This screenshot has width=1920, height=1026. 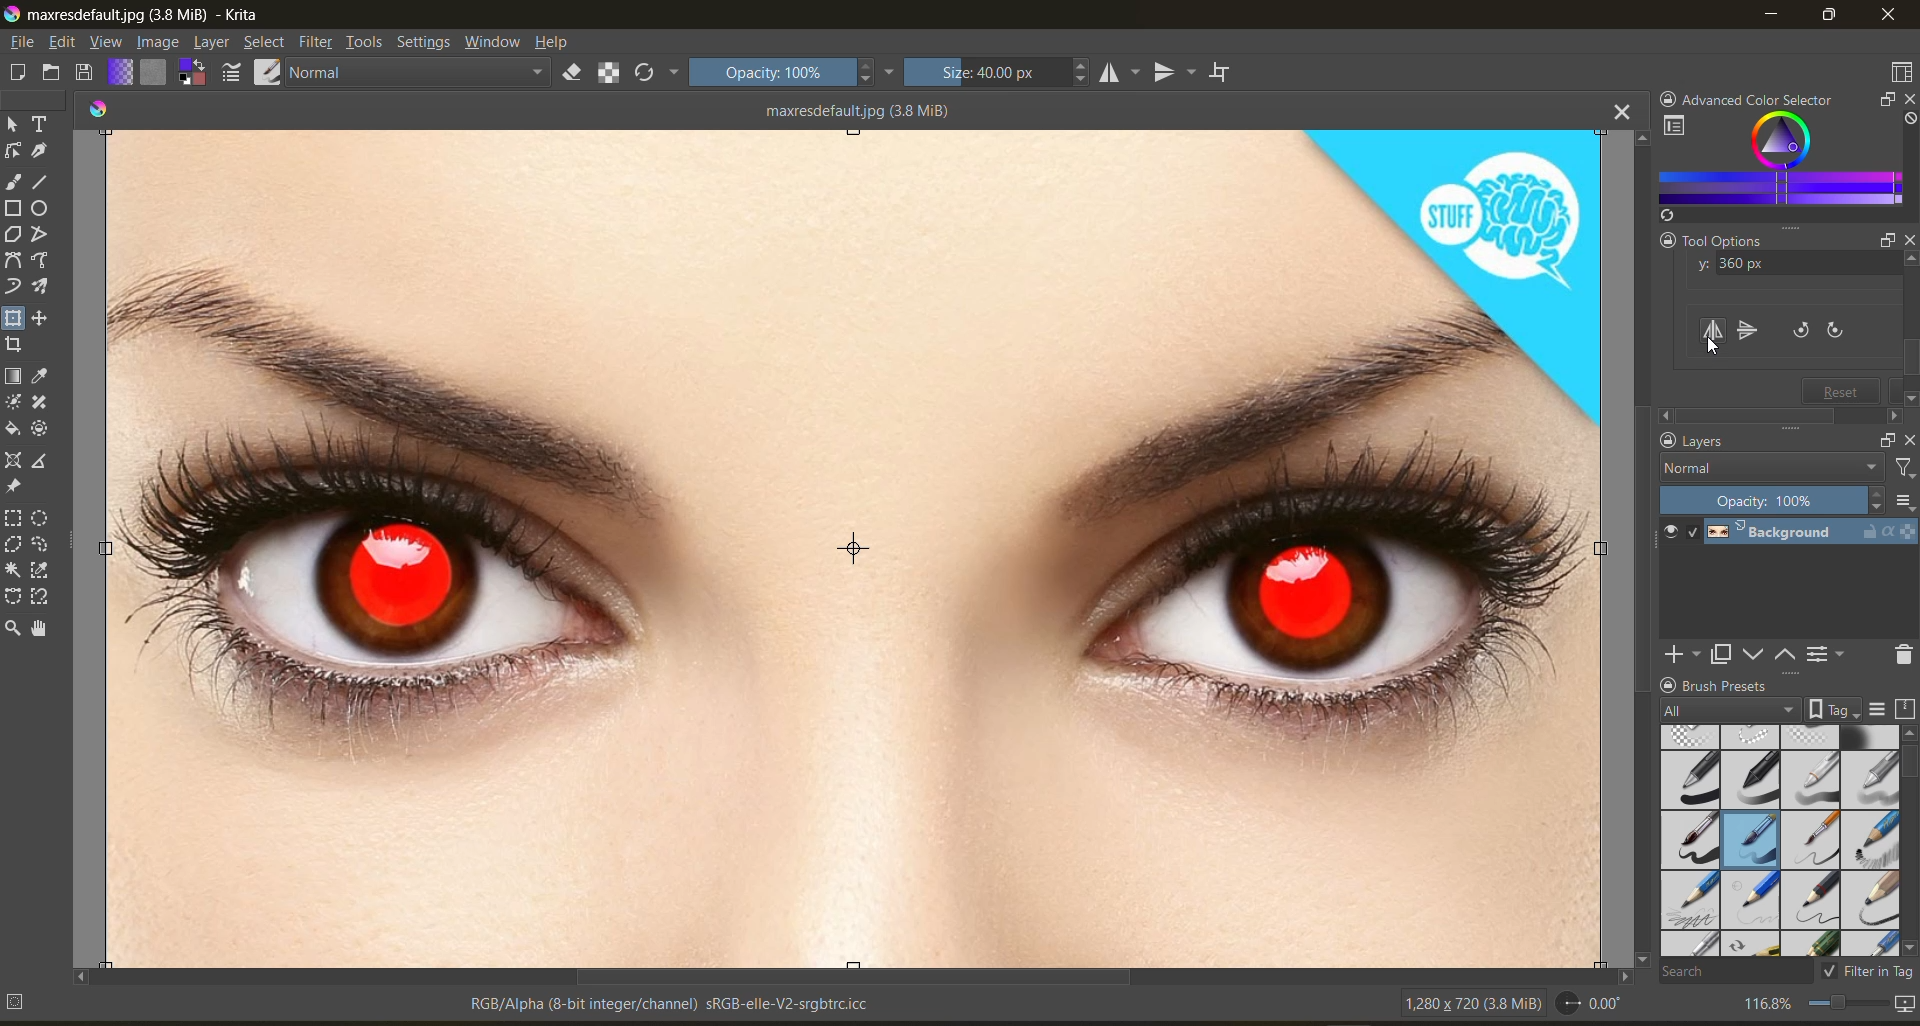 What do you see at coordinates (853, 109) in the screenshot?
I see `maxresdefault.jpg (3.8 MiB)` at bounding box center [853, 109].